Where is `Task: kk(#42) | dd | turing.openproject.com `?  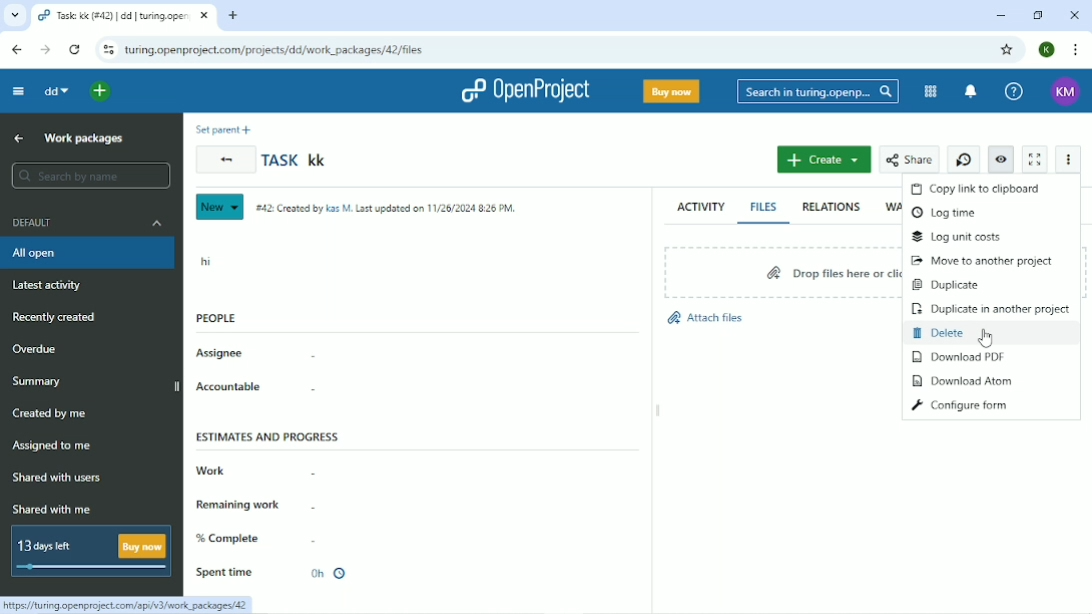
Task: kk(#42) | dd | turing.openproject.com  is located at coordinates (124, 15).